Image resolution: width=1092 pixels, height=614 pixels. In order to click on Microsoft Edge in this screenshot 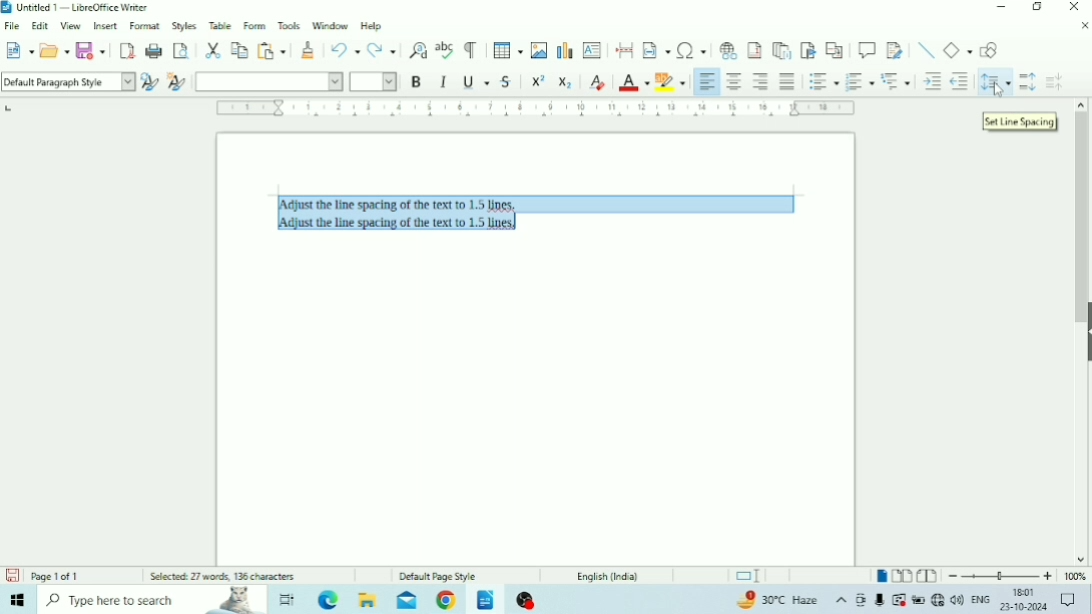, I will do `click(328, 600)`.